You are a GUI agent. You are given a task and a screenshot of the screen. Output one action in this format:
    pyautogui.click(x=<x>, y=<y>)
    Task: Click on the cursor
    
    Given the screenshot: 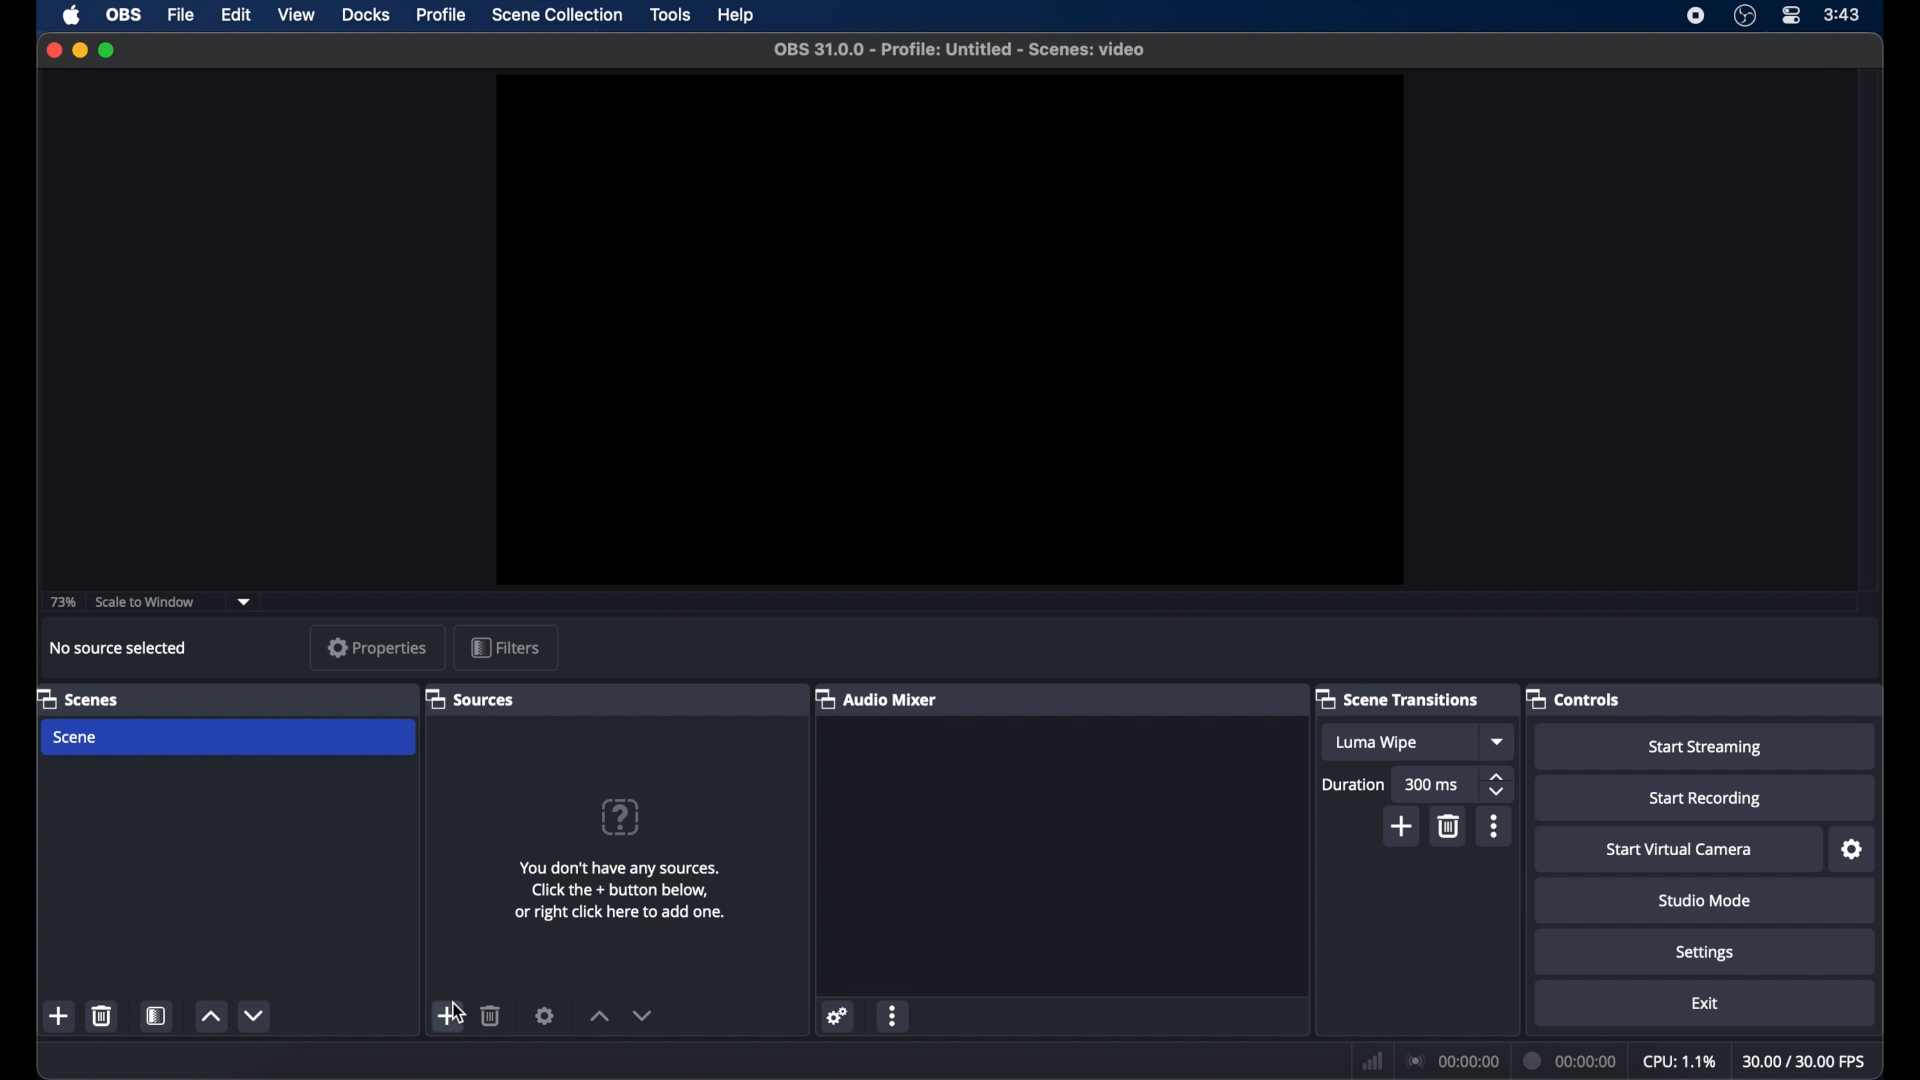 What is the action you would take?
    pyautogui.click(x=460, y=1013)
    